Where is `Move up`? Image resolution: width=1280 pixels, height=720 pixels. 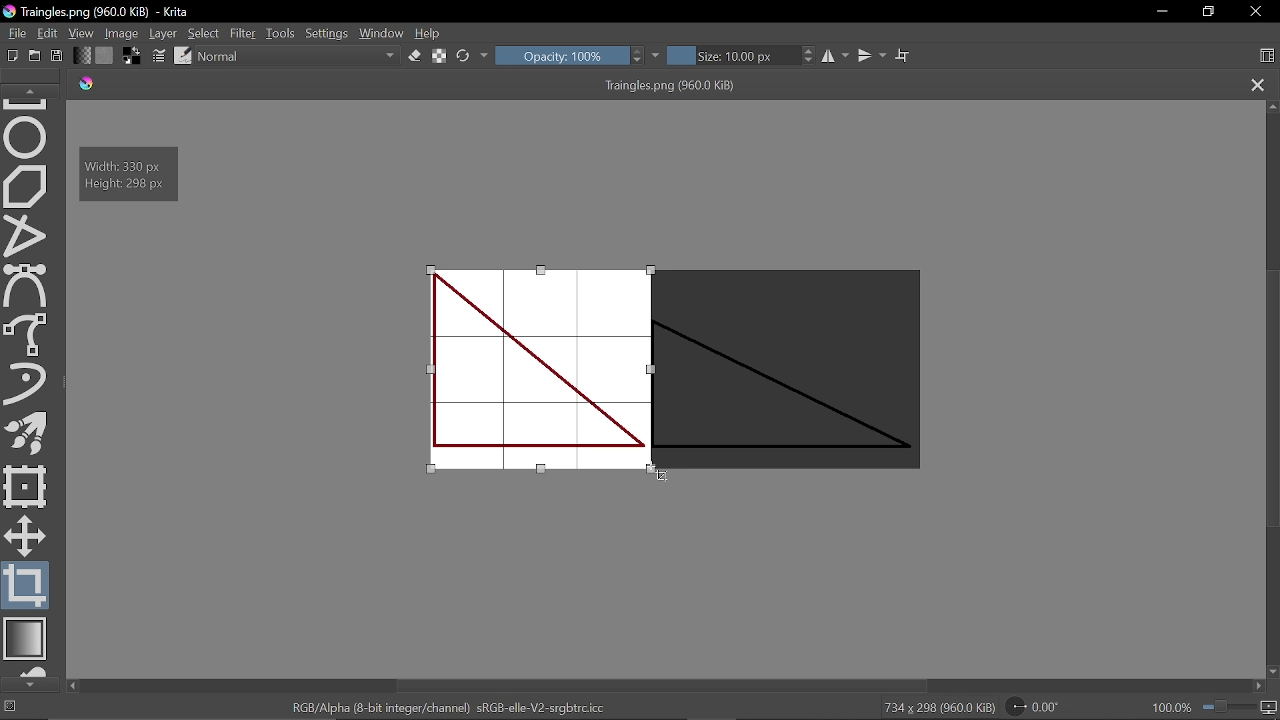
Move up is located at coordinates (1272, 106).